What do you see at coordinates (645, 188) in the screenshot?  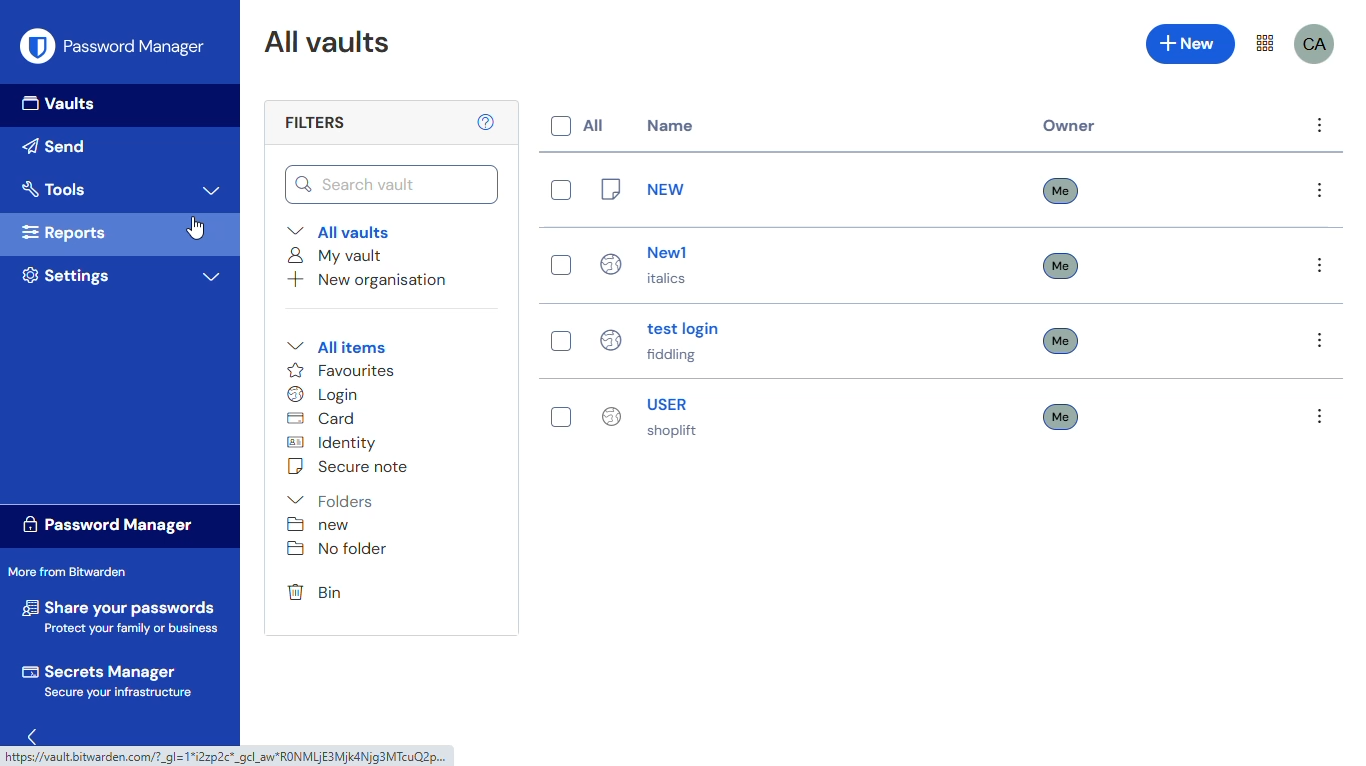 I see `new` at bounding box center [645, 188].